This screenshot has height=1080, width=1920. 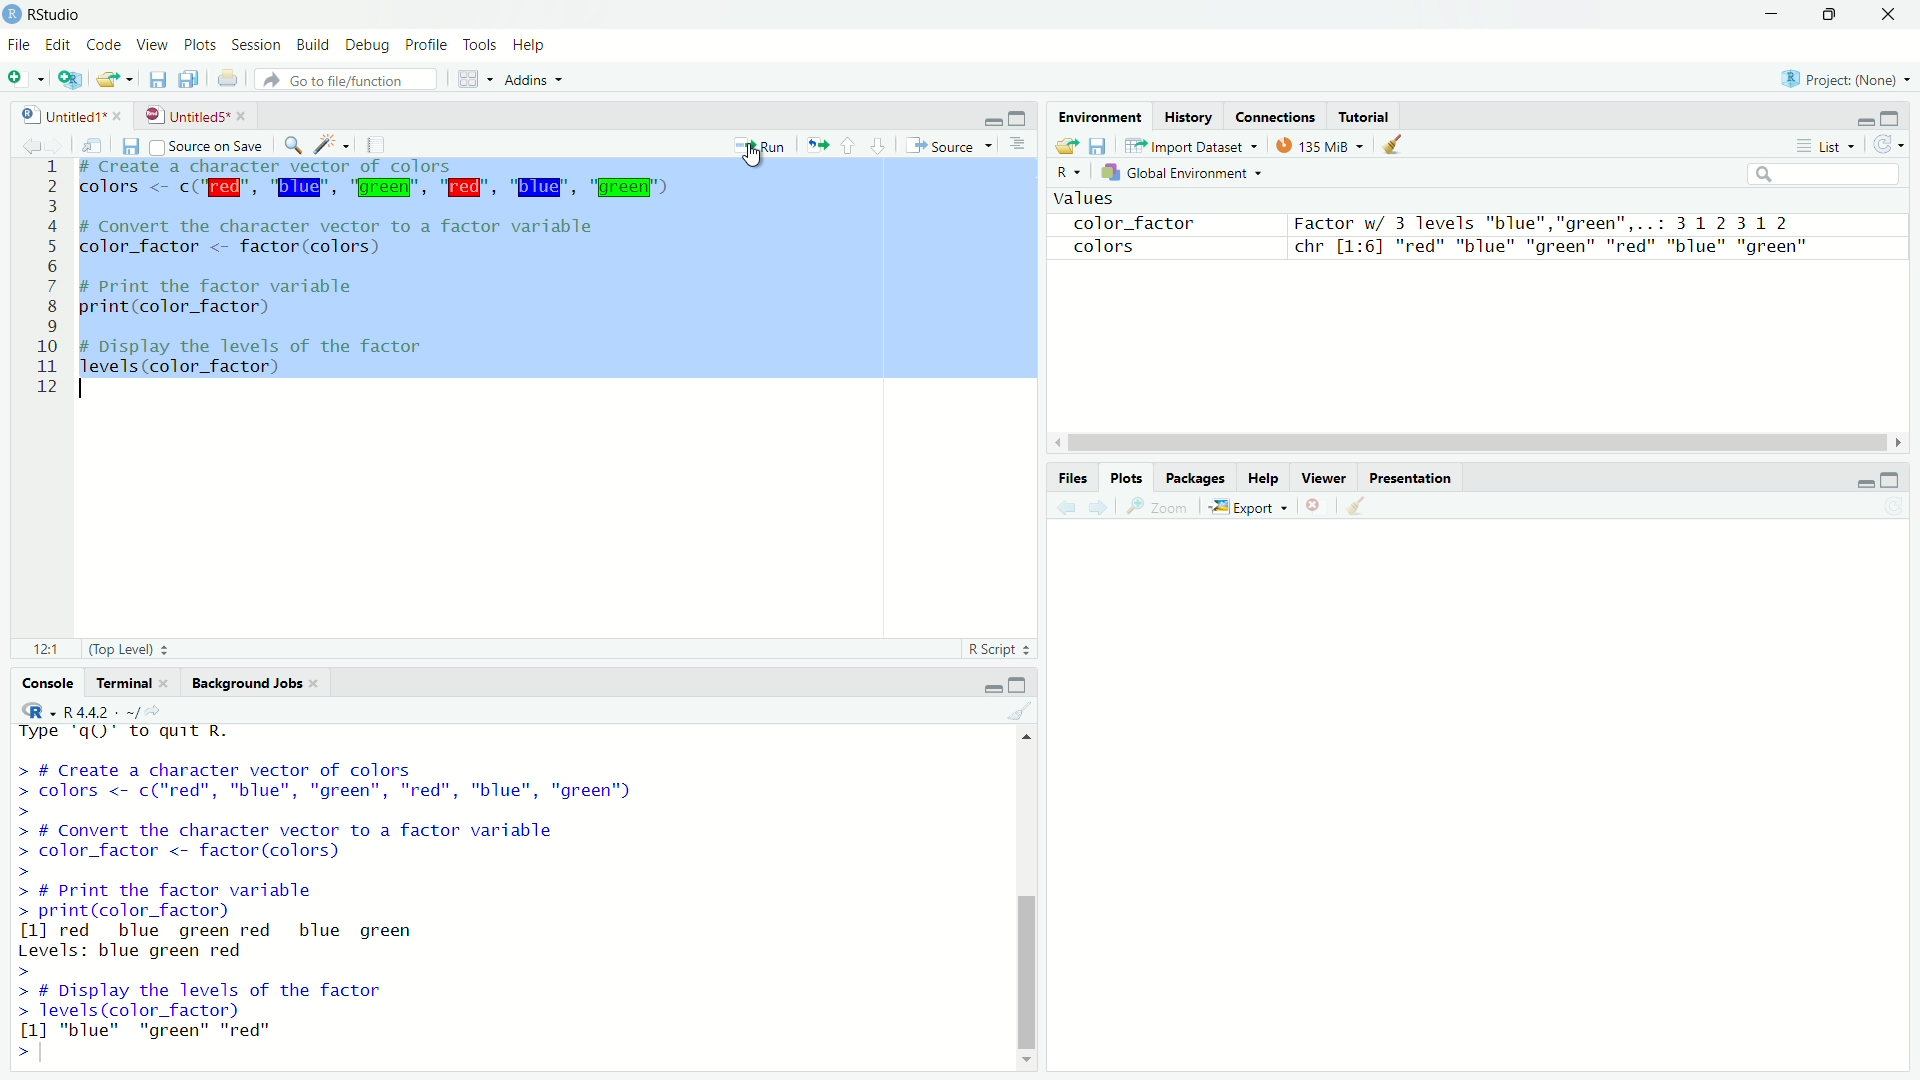 What do you see at coordinates (473, 79) in the screenshot?
I see `workspace panes` at bounding box center [473, 79].